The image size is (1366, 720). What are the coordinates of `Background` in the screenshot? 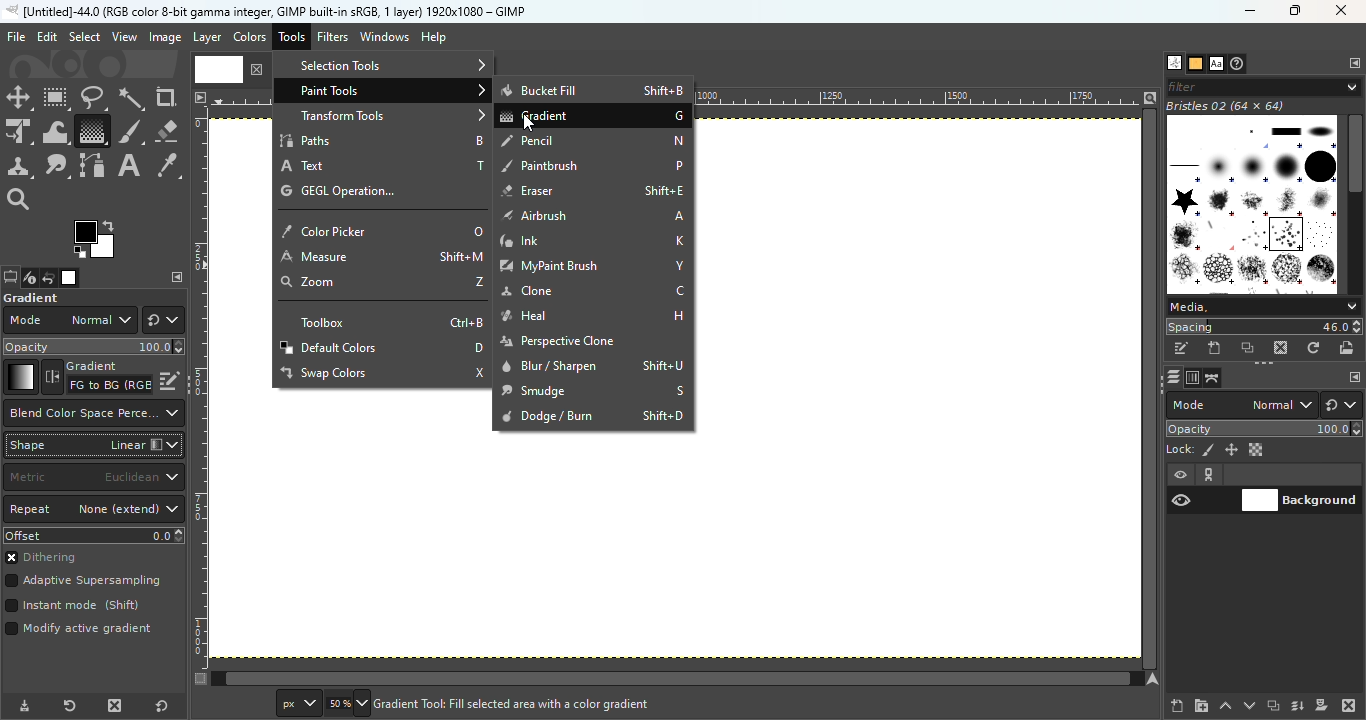 It's located at (1300, 498).